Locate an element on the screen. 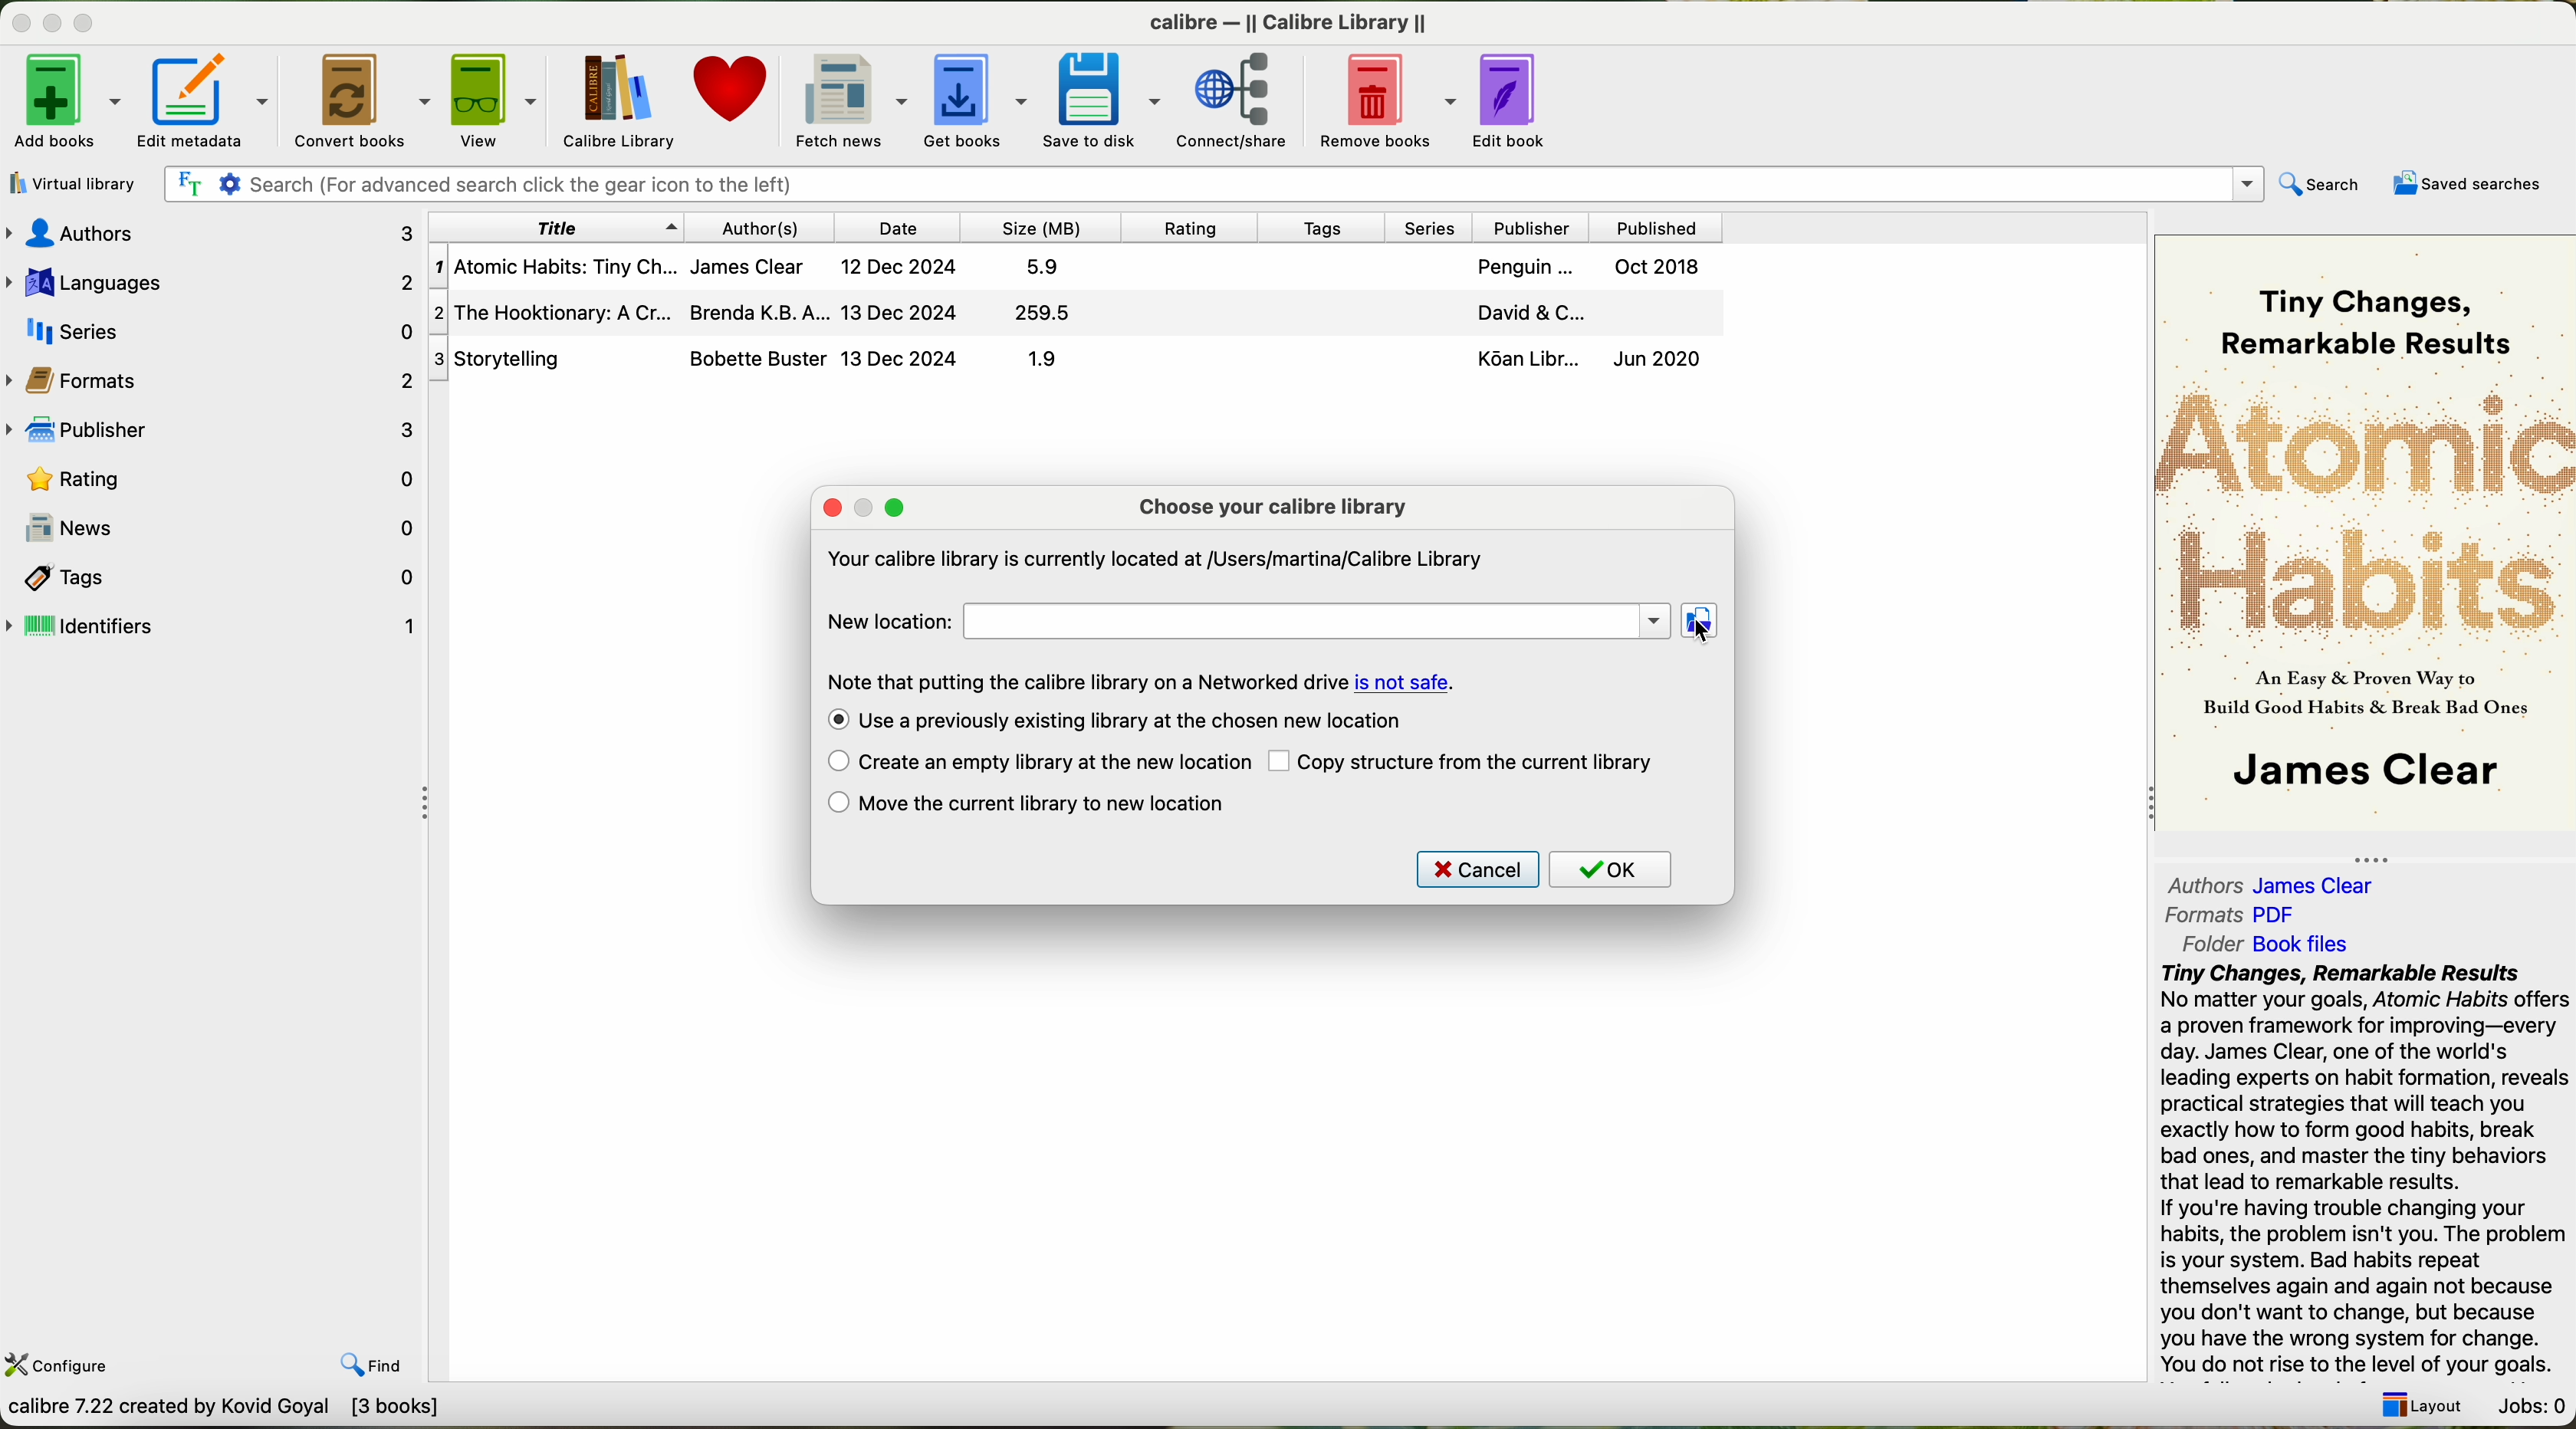 The width and height of the screenshot is (2576, 1429). remove books is located at coordinates (1386, 99).